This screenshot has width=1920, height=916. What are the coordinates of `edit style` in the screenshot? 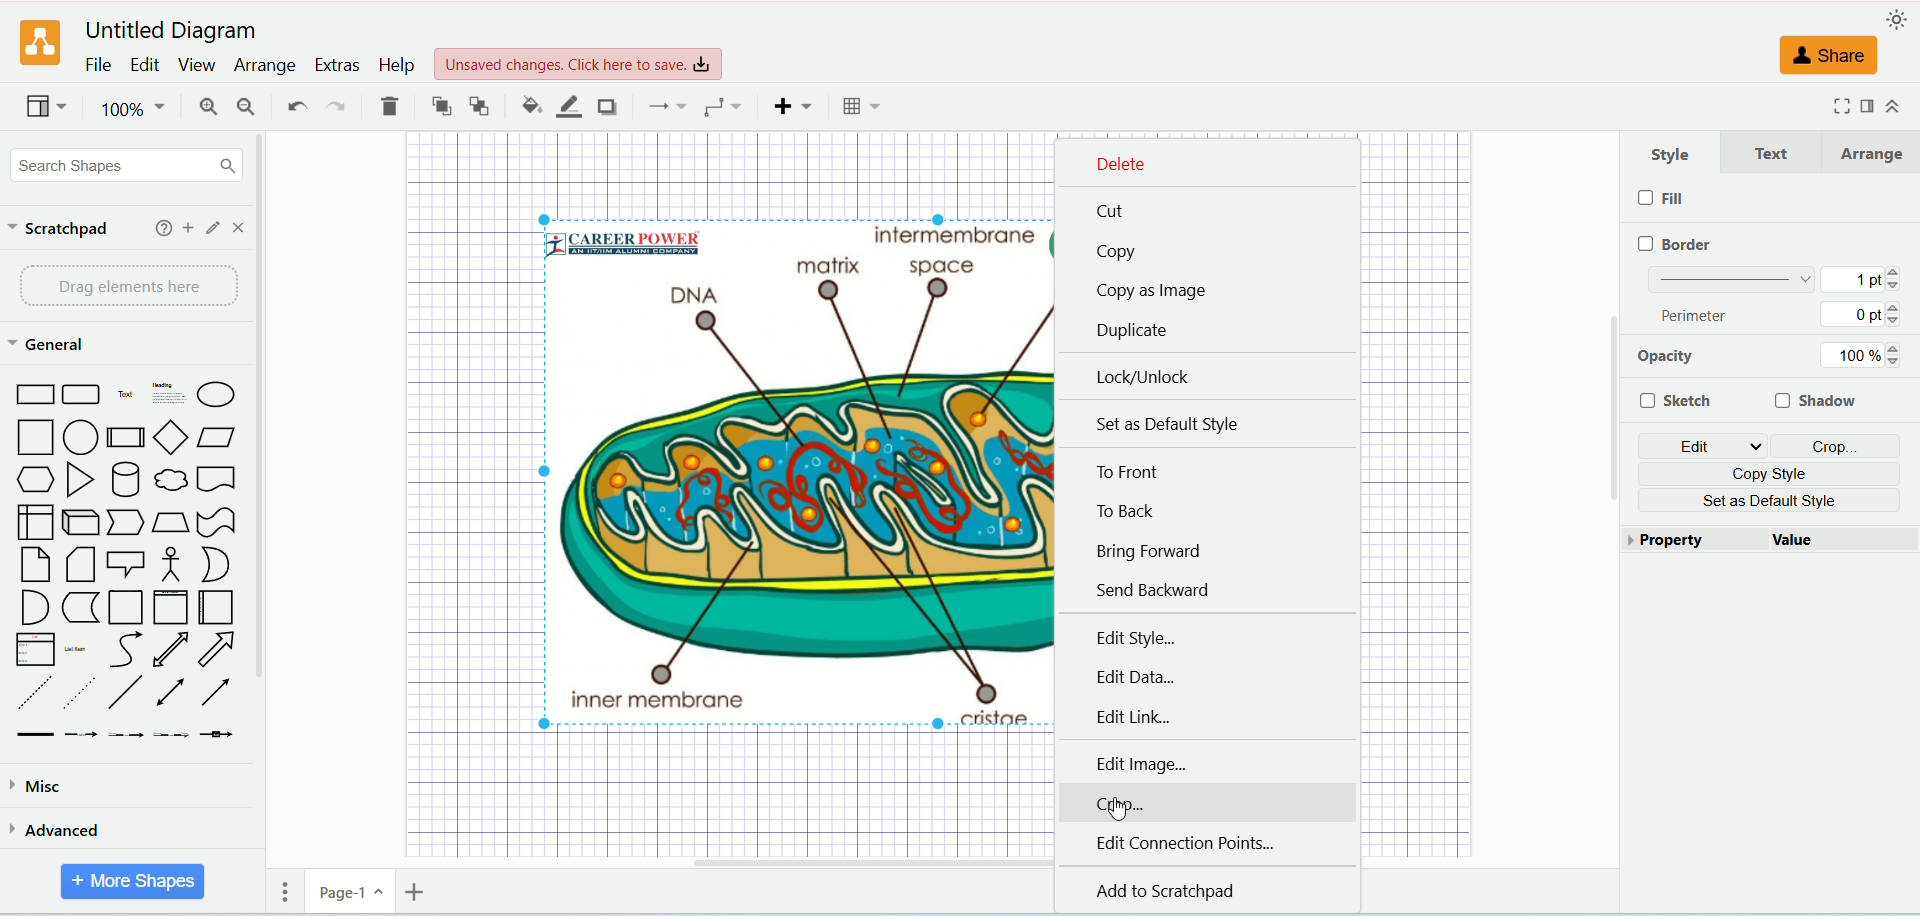 It's located at (1138, 638).